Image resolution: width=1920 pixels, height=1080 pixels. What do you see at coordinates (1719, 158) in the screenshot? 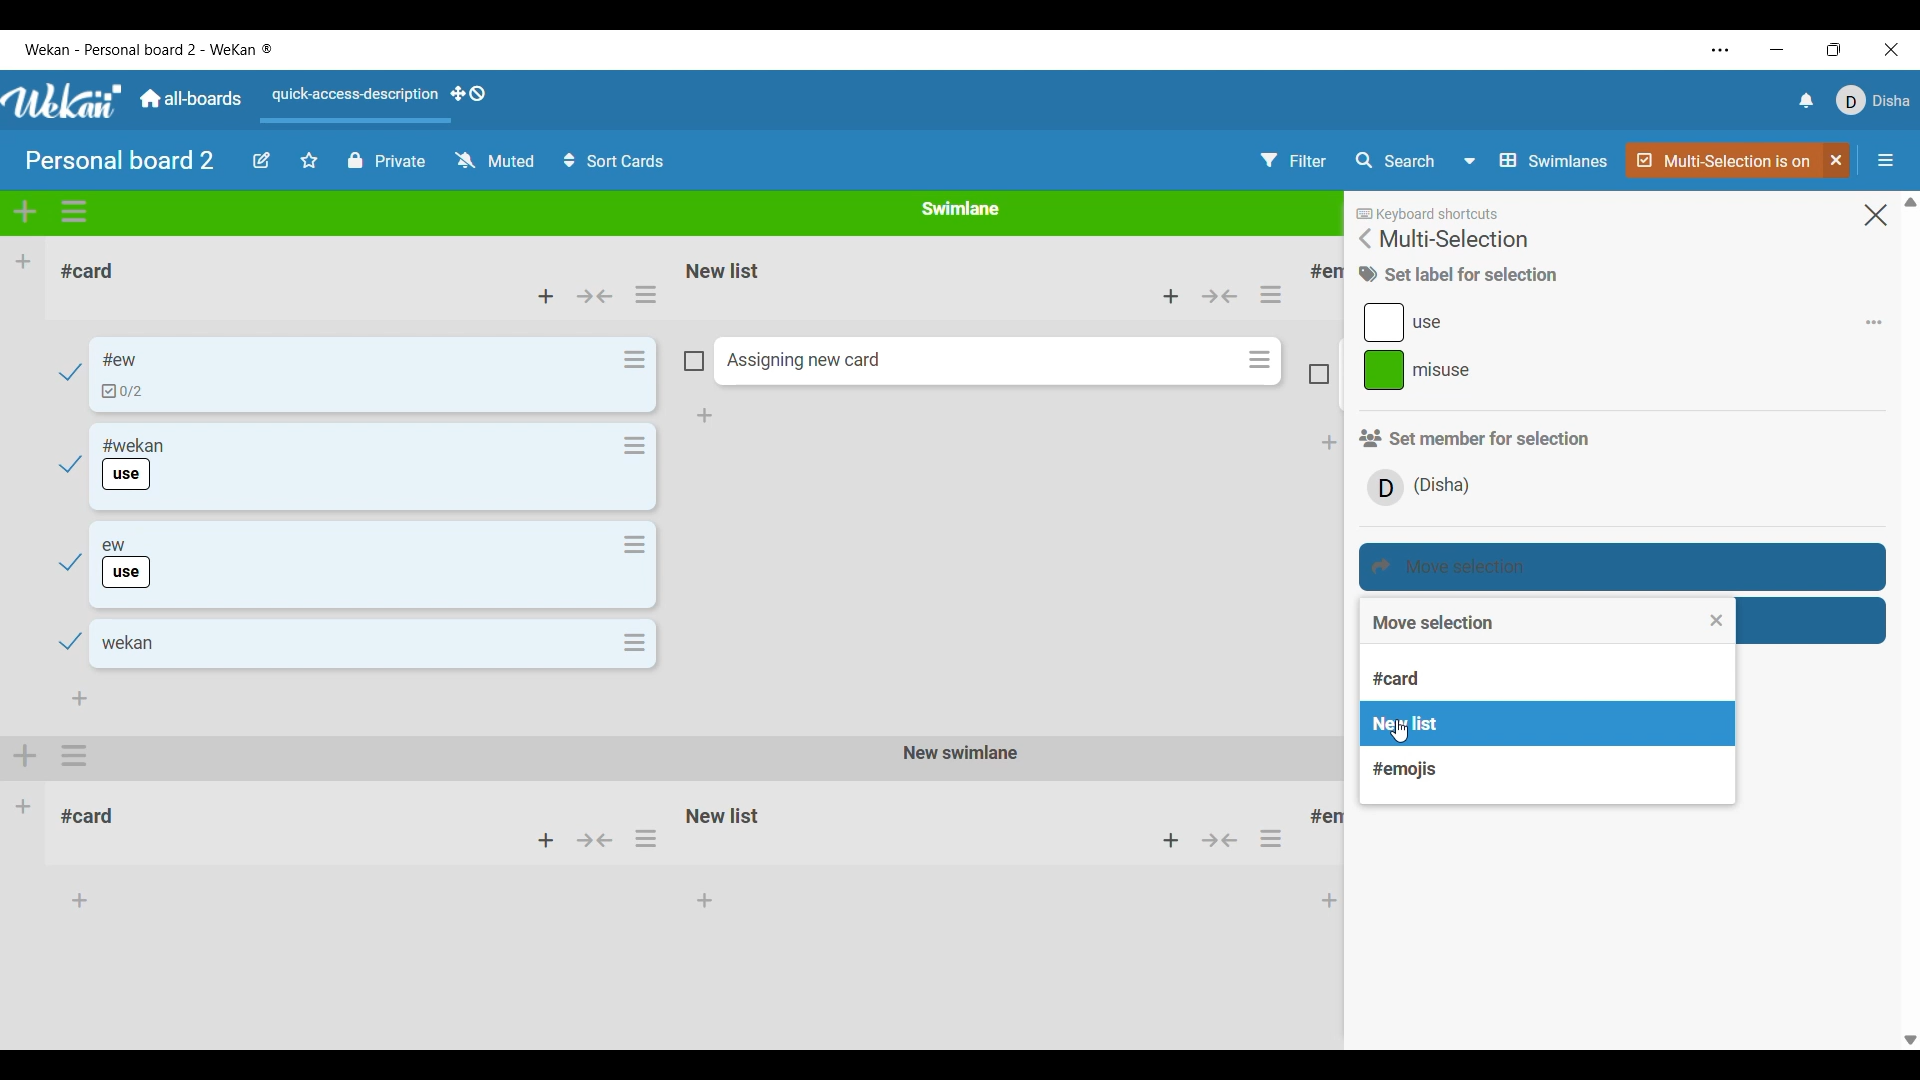
I see `Indicates multi-selection if active` at bounding box center [1719, 158].